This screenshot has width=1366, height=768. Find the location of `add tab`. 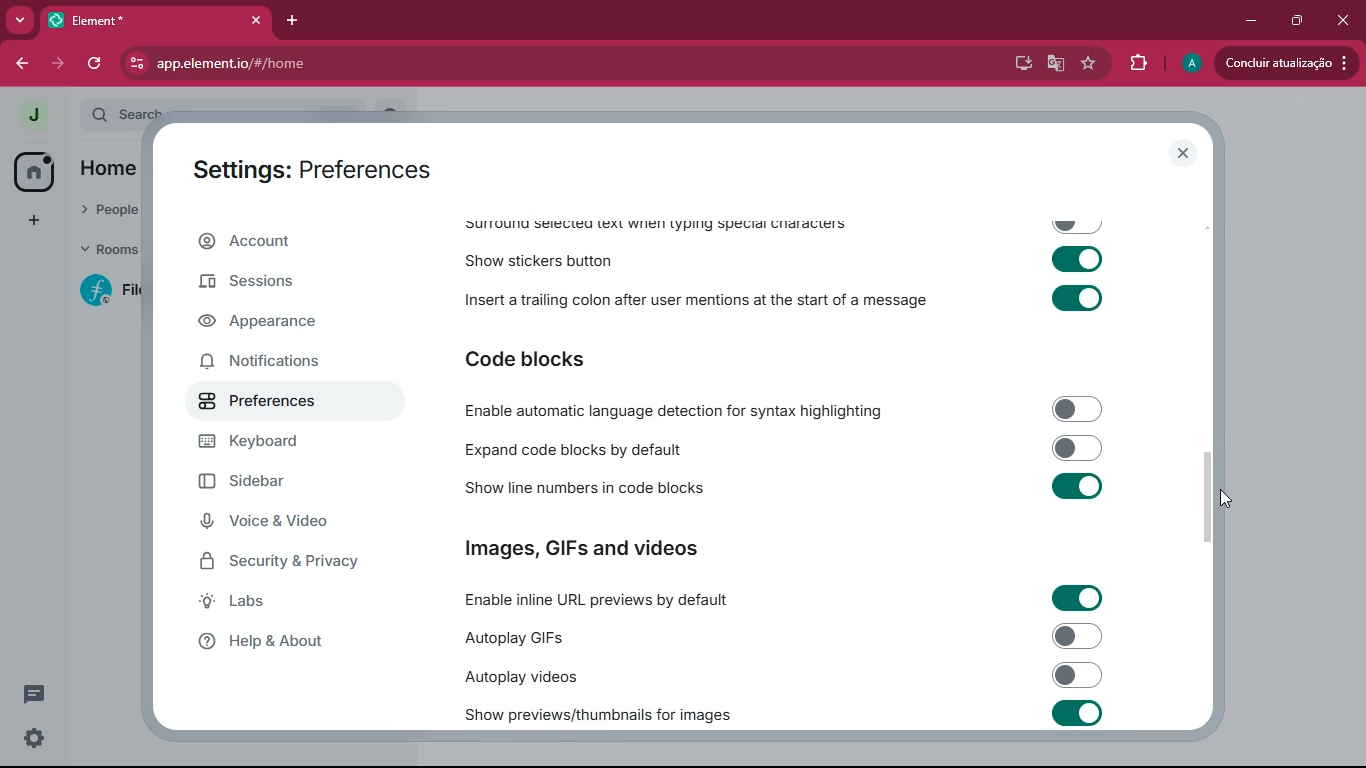

add tab is located at coordinates (293, 22).